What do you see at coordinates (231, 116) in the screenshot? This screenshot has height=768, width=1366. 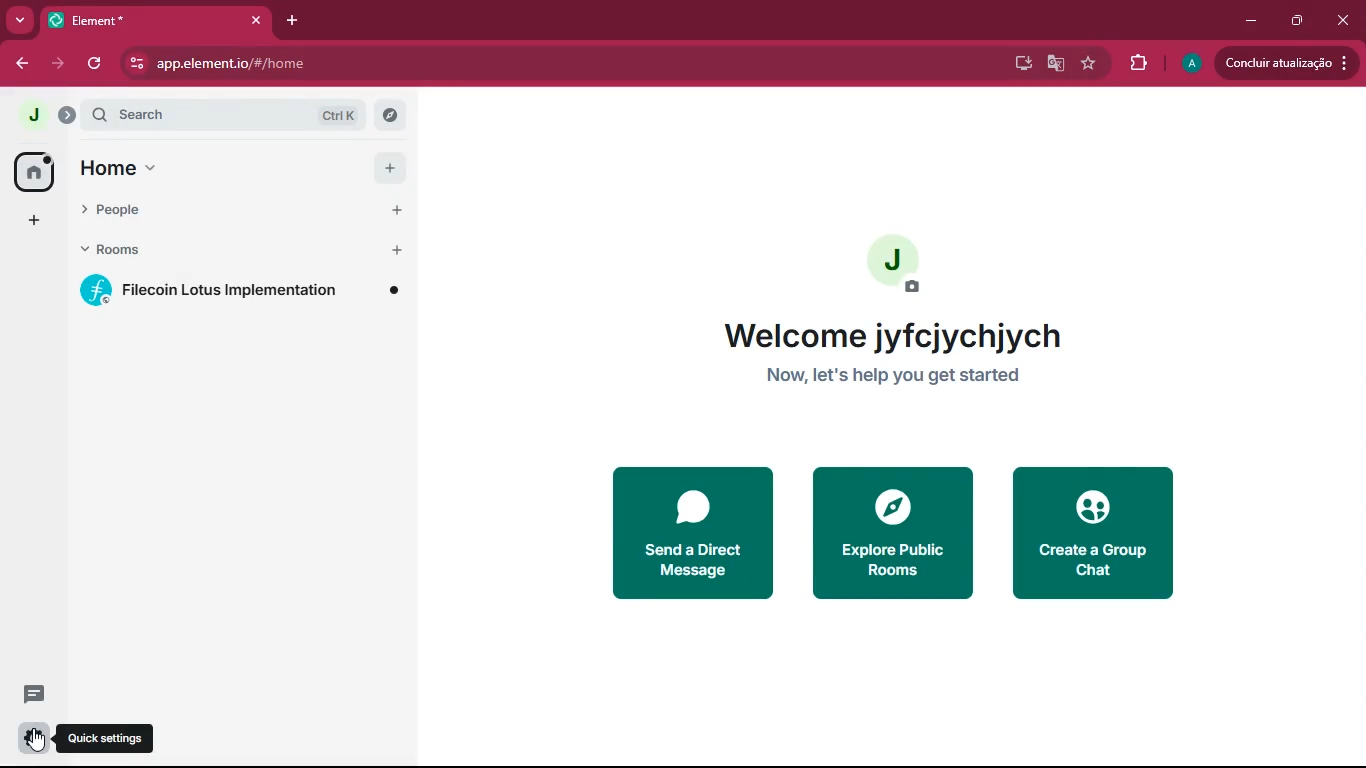 I see `search` at bounding box center [231, 116].